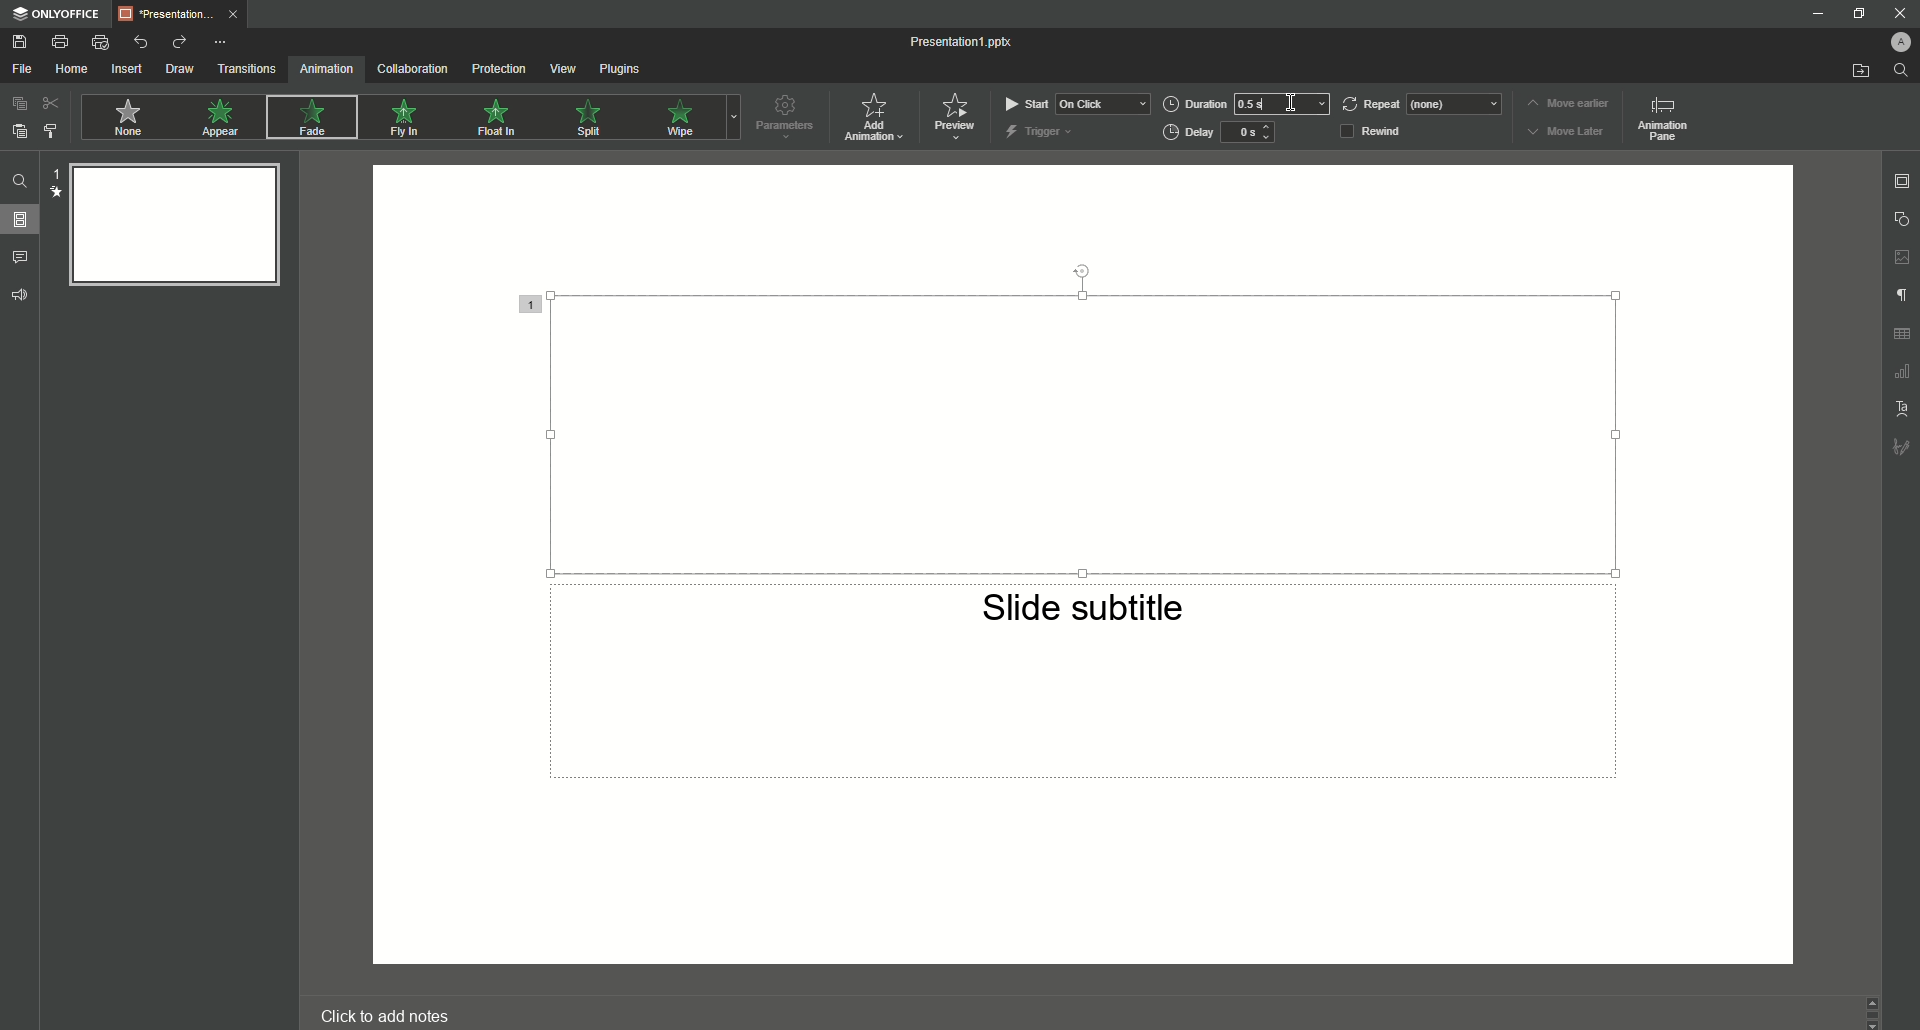 Image resolution: width=1920 pixels, height=1030 pixels. I want to click on None, so click(127, 120).